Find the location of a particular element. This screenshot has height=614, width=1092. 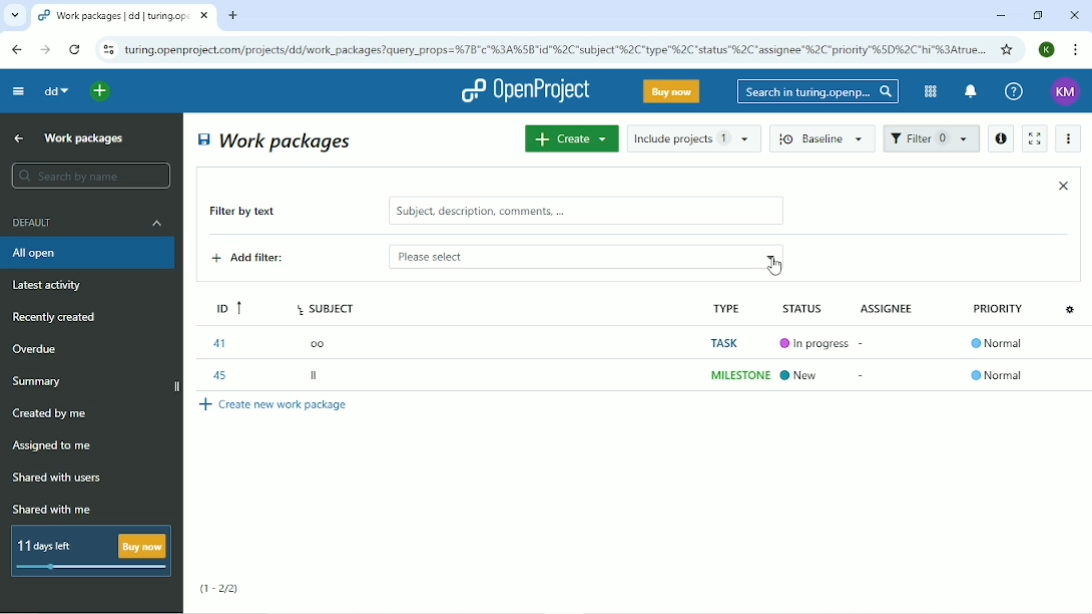

Shared with users is located at coordinates (58, 478).